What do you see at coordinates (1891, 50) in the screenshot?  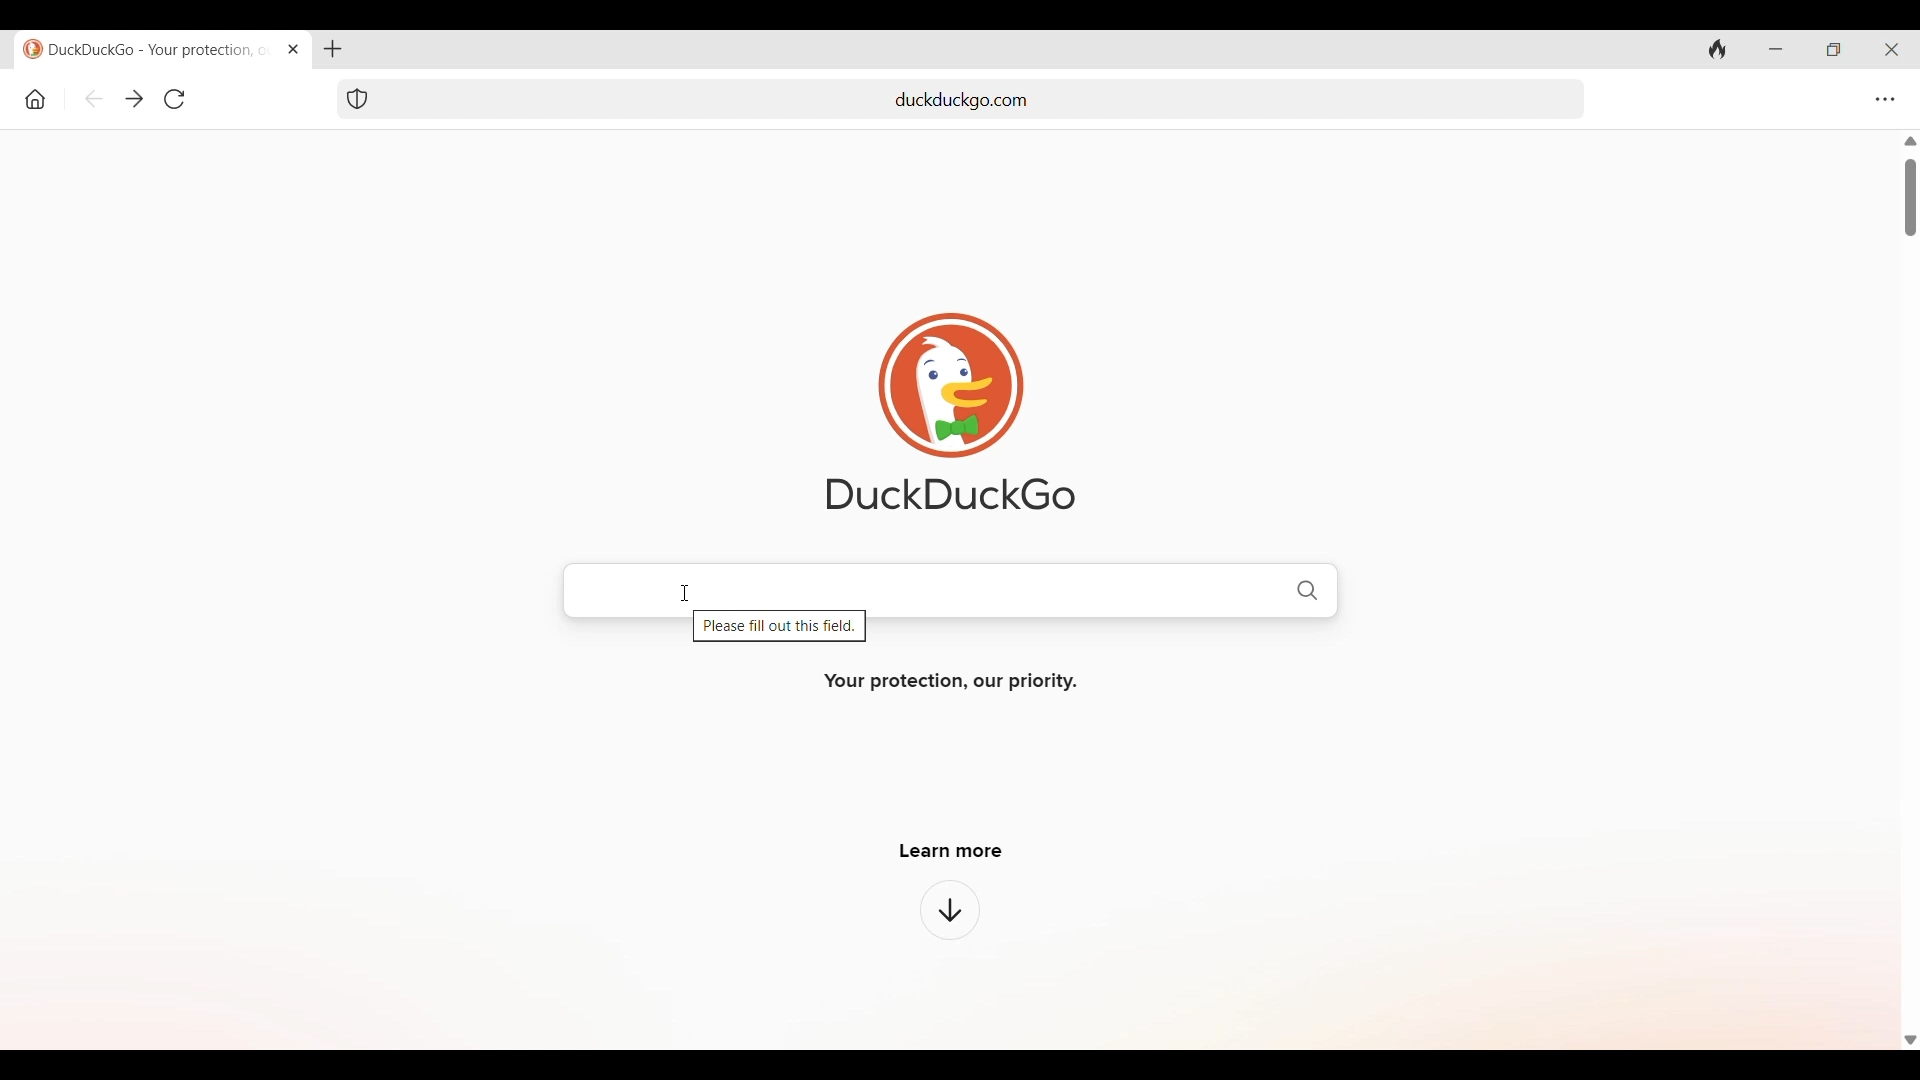 I see `Close browser` at bounding box center [1891, 50].